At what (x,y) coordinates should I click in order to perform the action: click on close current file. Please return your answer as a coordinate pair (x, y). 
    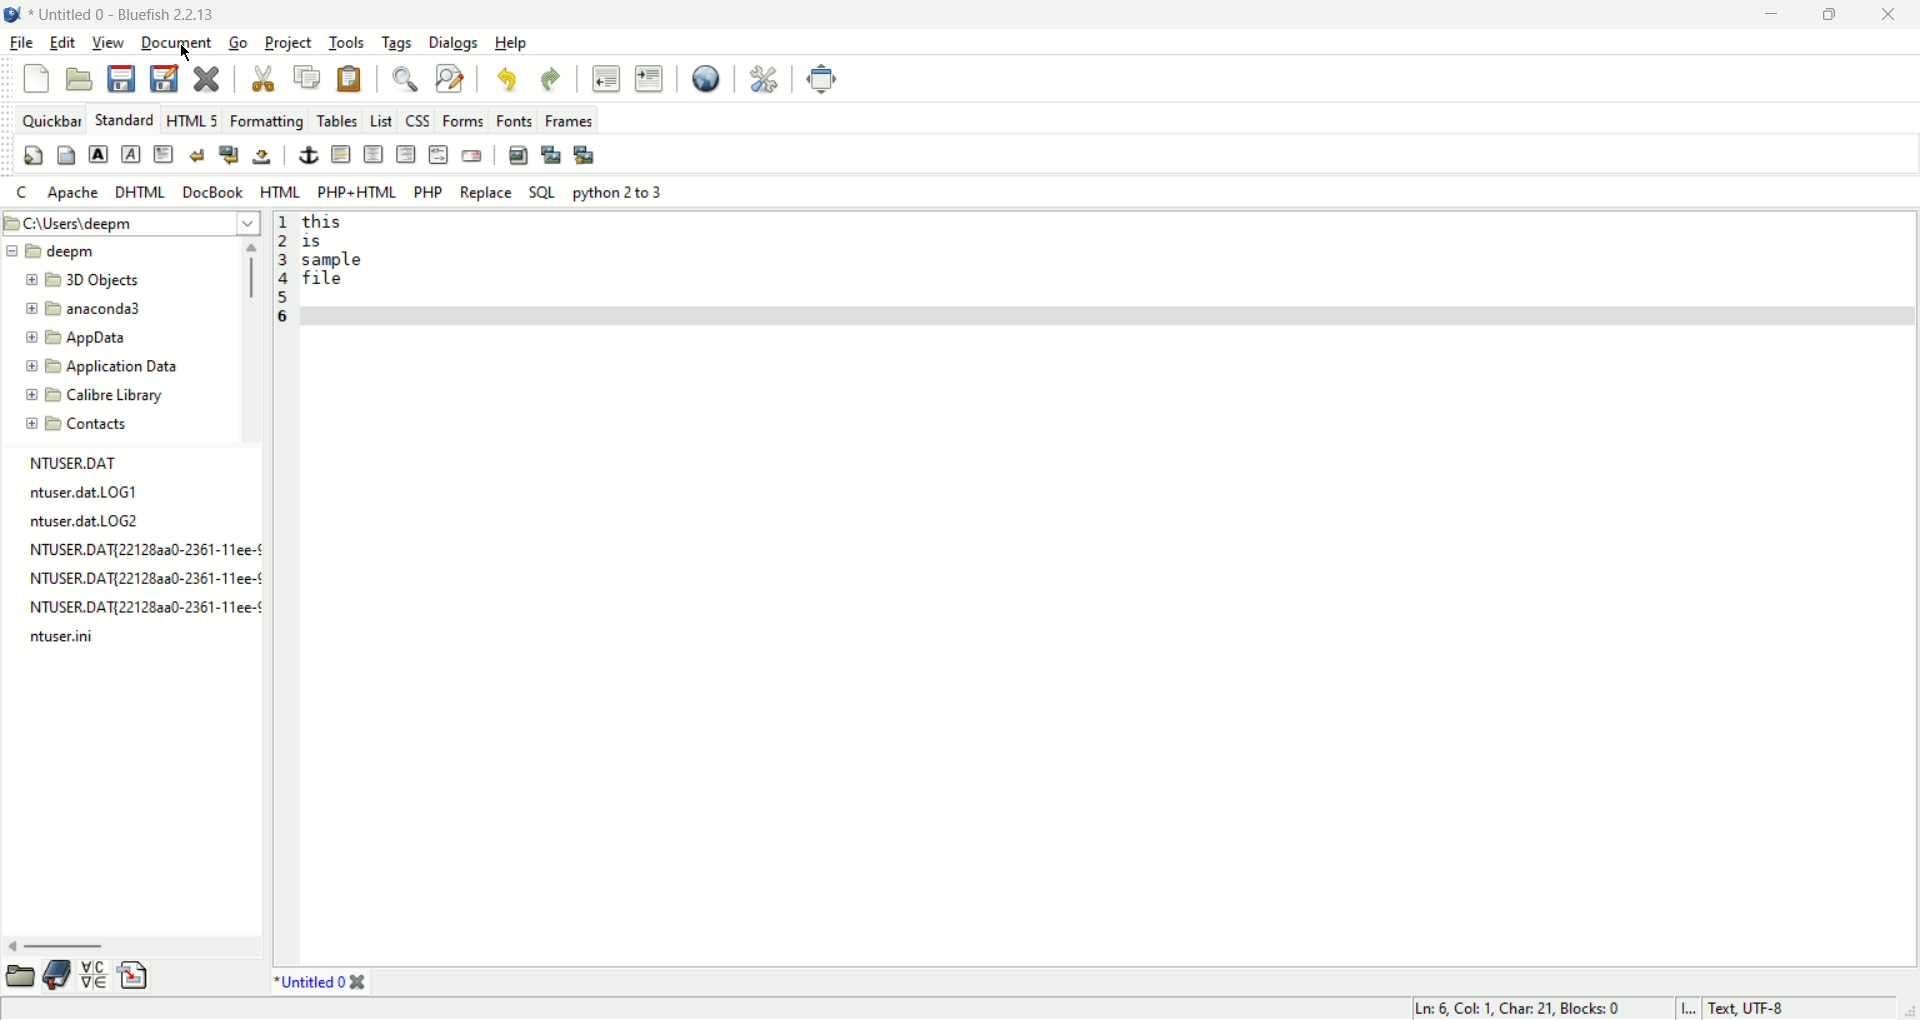
    Looking at the image, I should click on (210, 80).